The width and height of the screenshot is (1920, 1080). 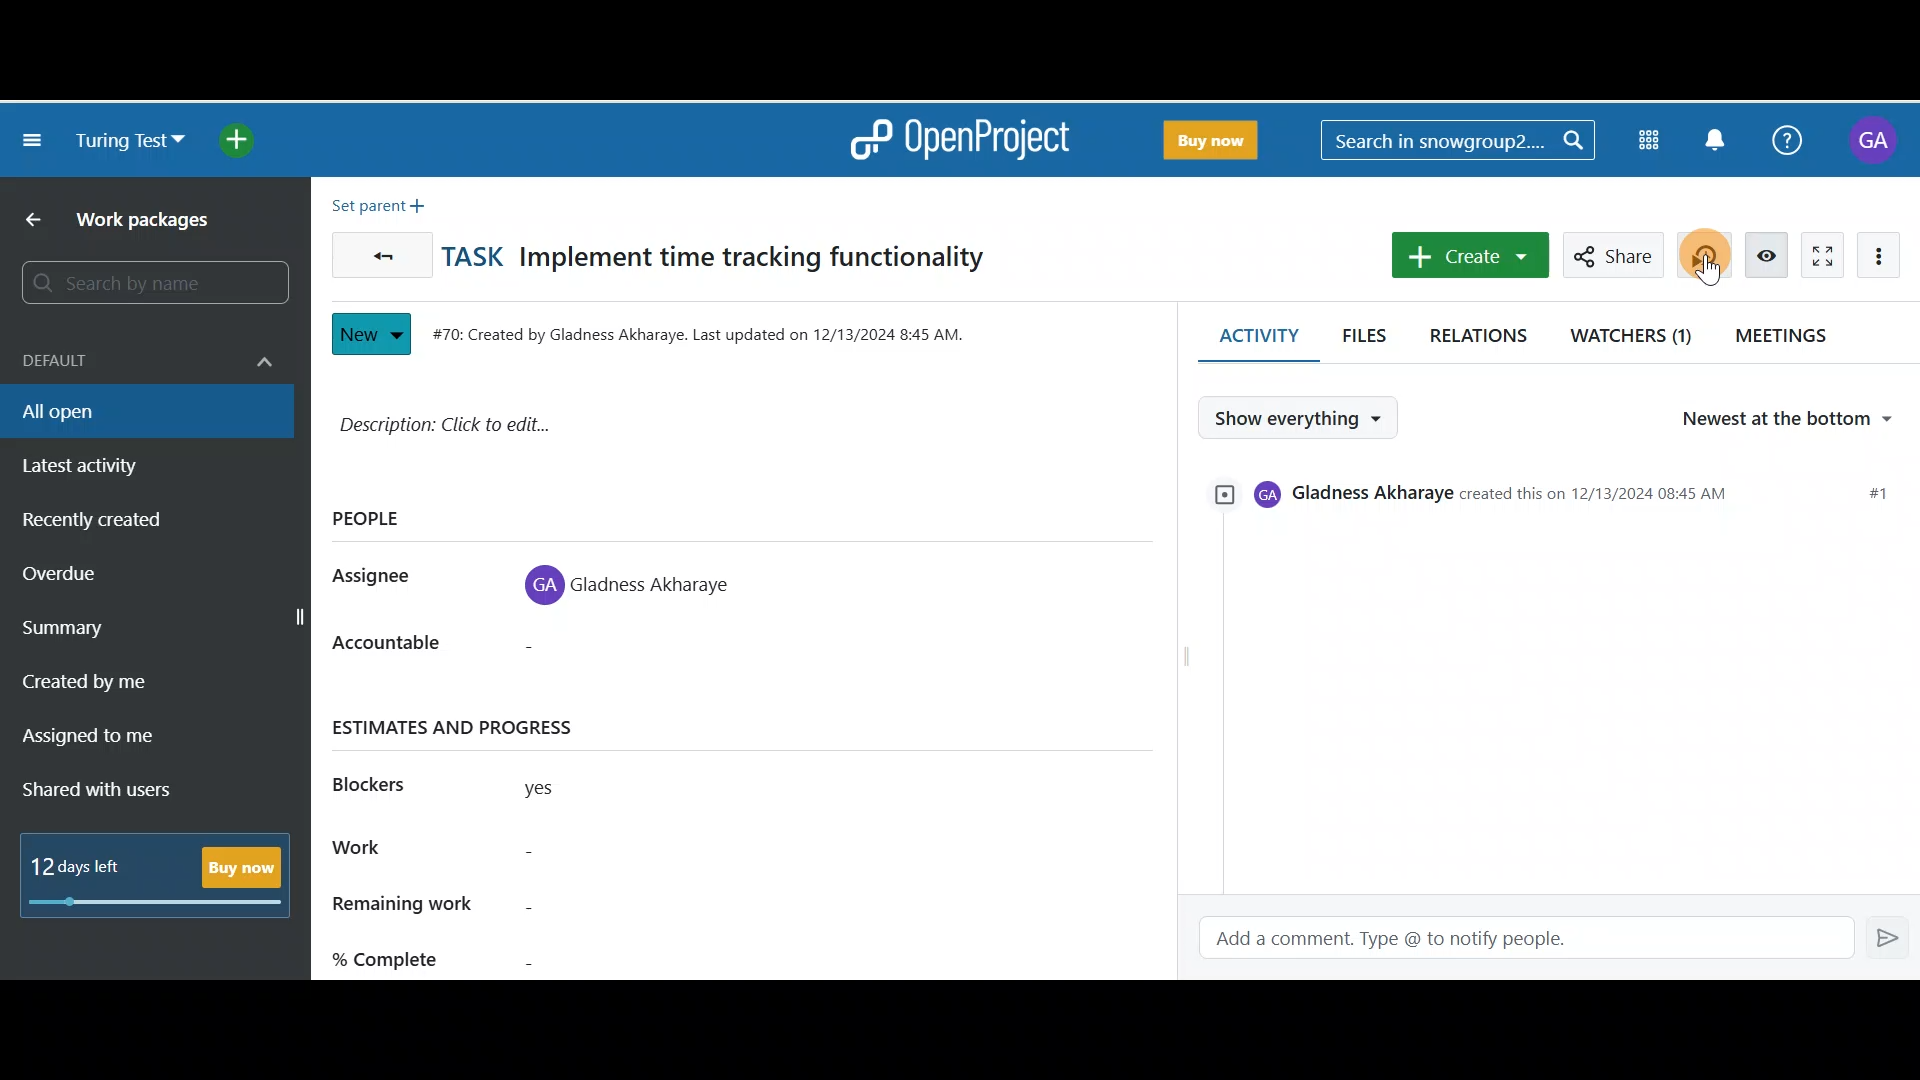 What do you see at coordinates (1884, 253) in the screenshot?
I see `More` at bounding box center [1884, 253].